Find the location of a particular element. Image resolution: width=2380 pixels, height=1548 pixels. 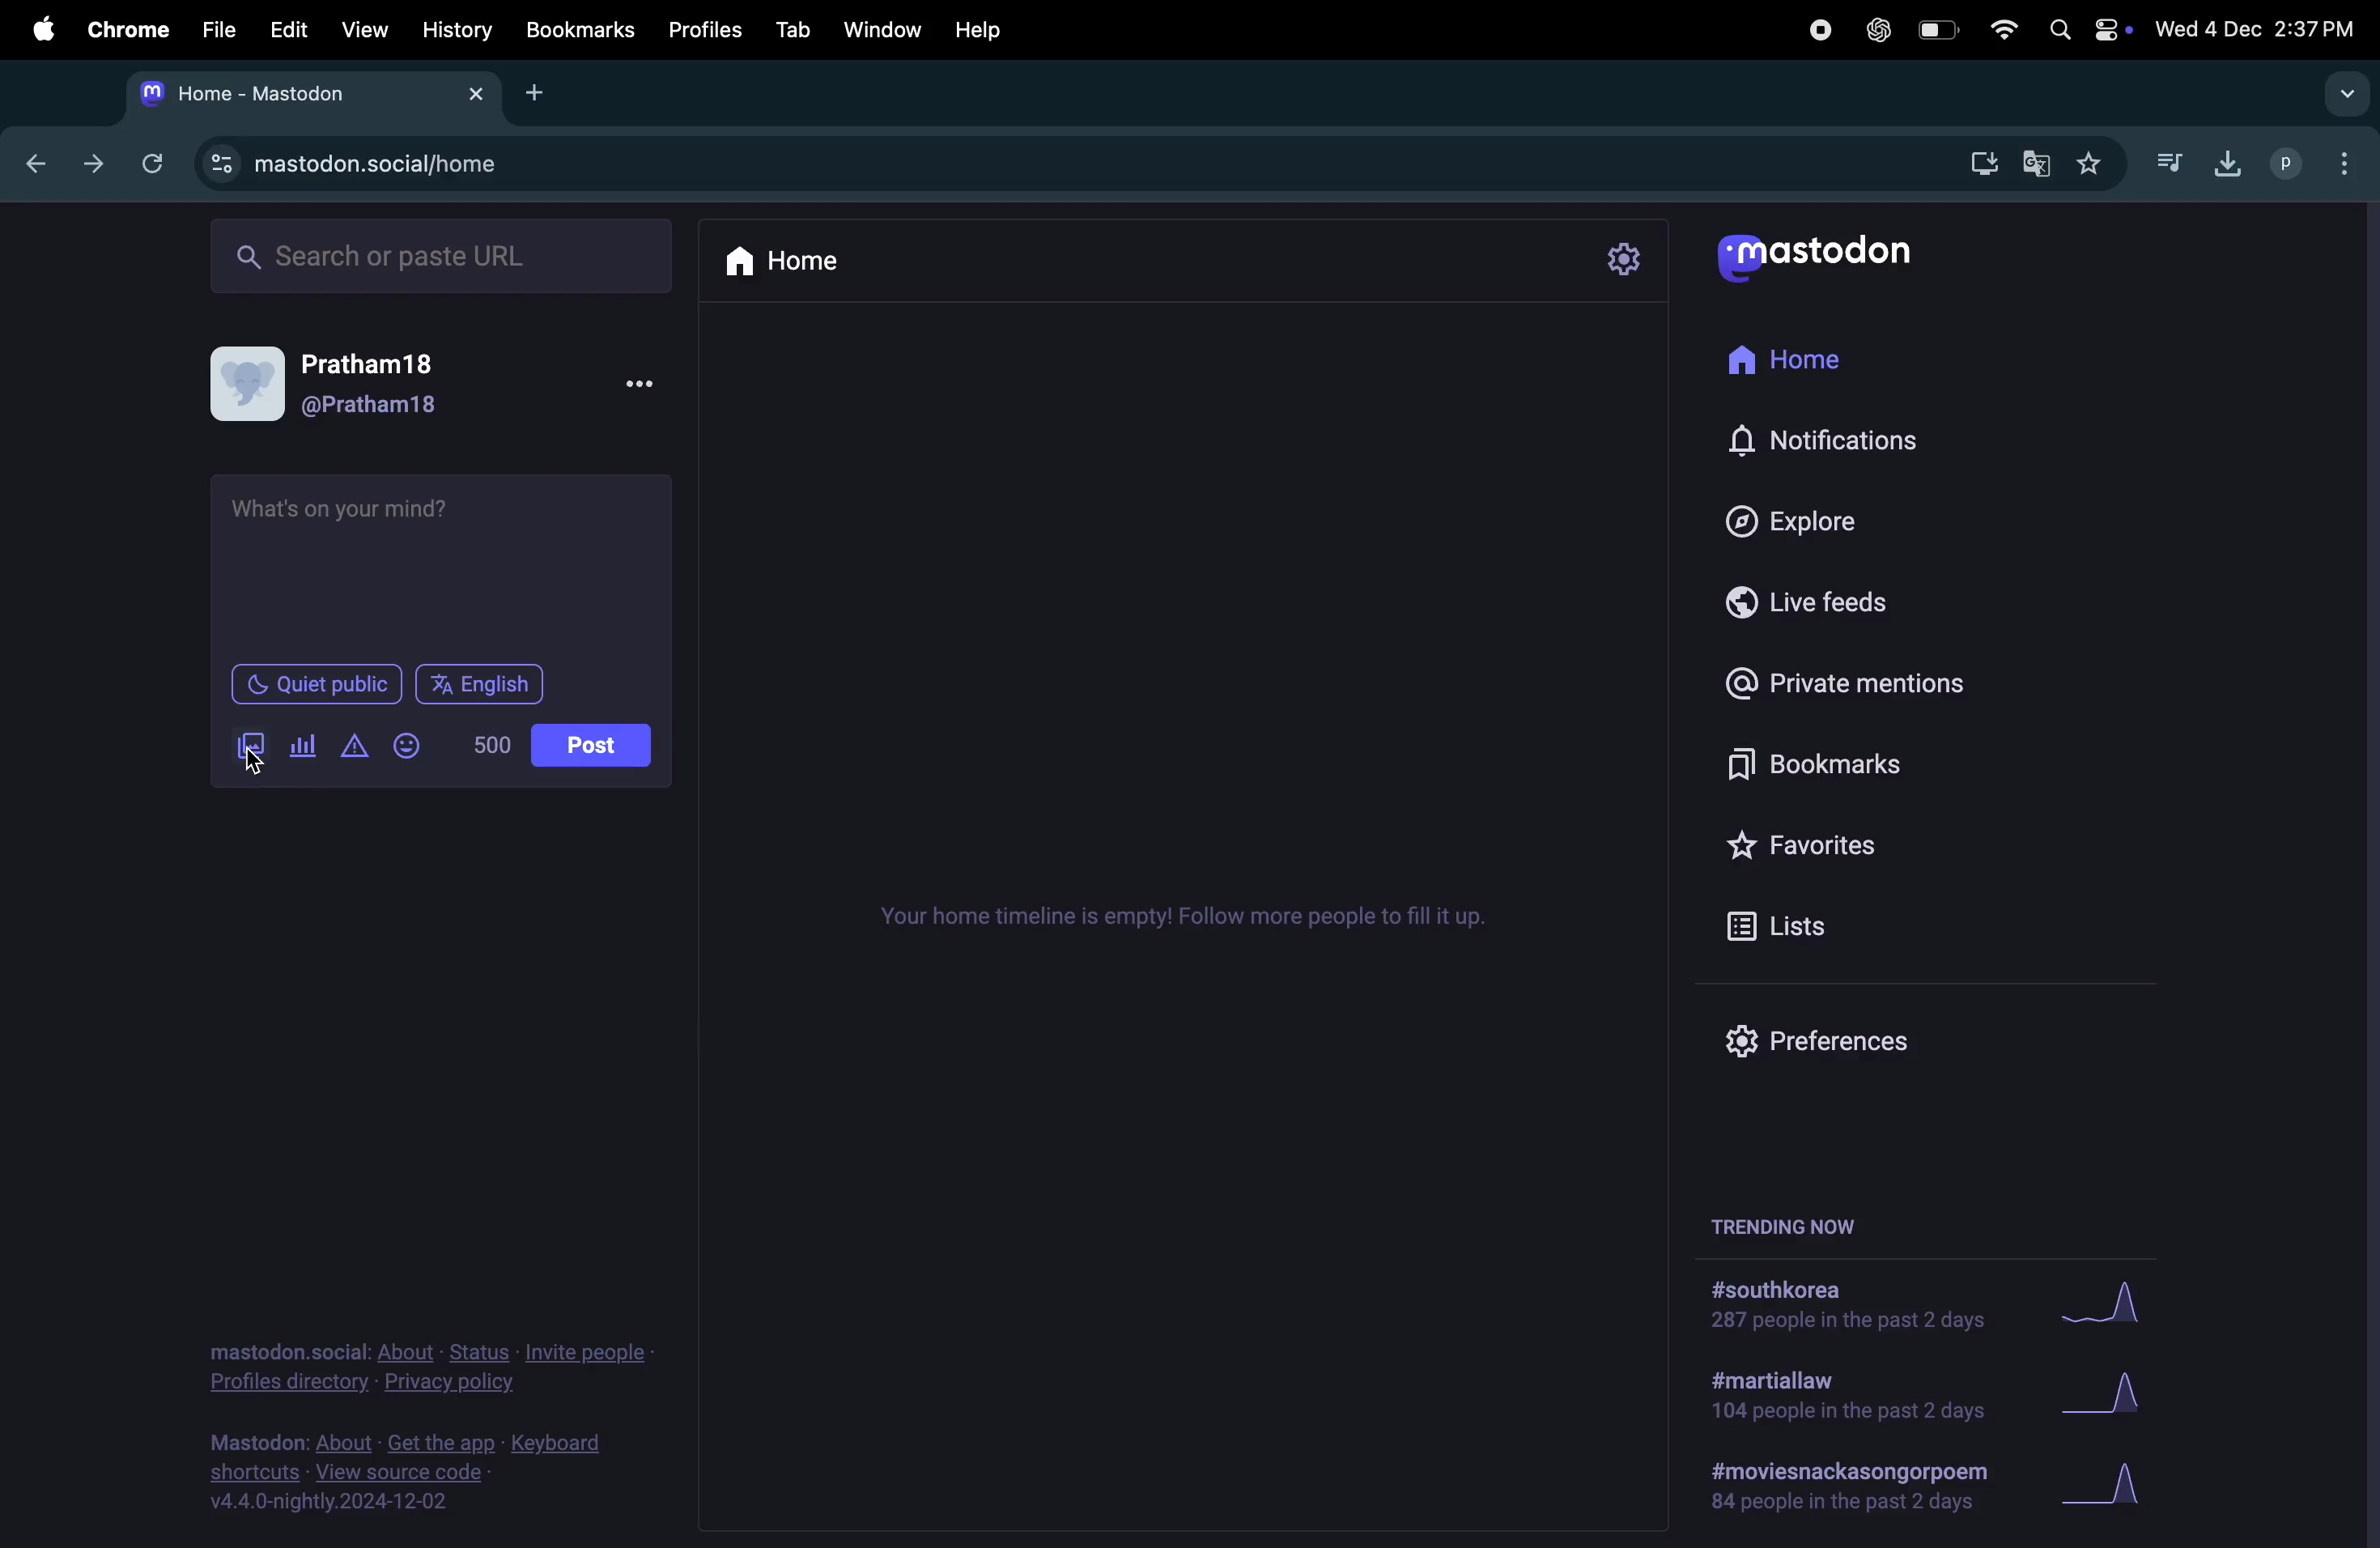

refresh is located at coordinates (148, 163).